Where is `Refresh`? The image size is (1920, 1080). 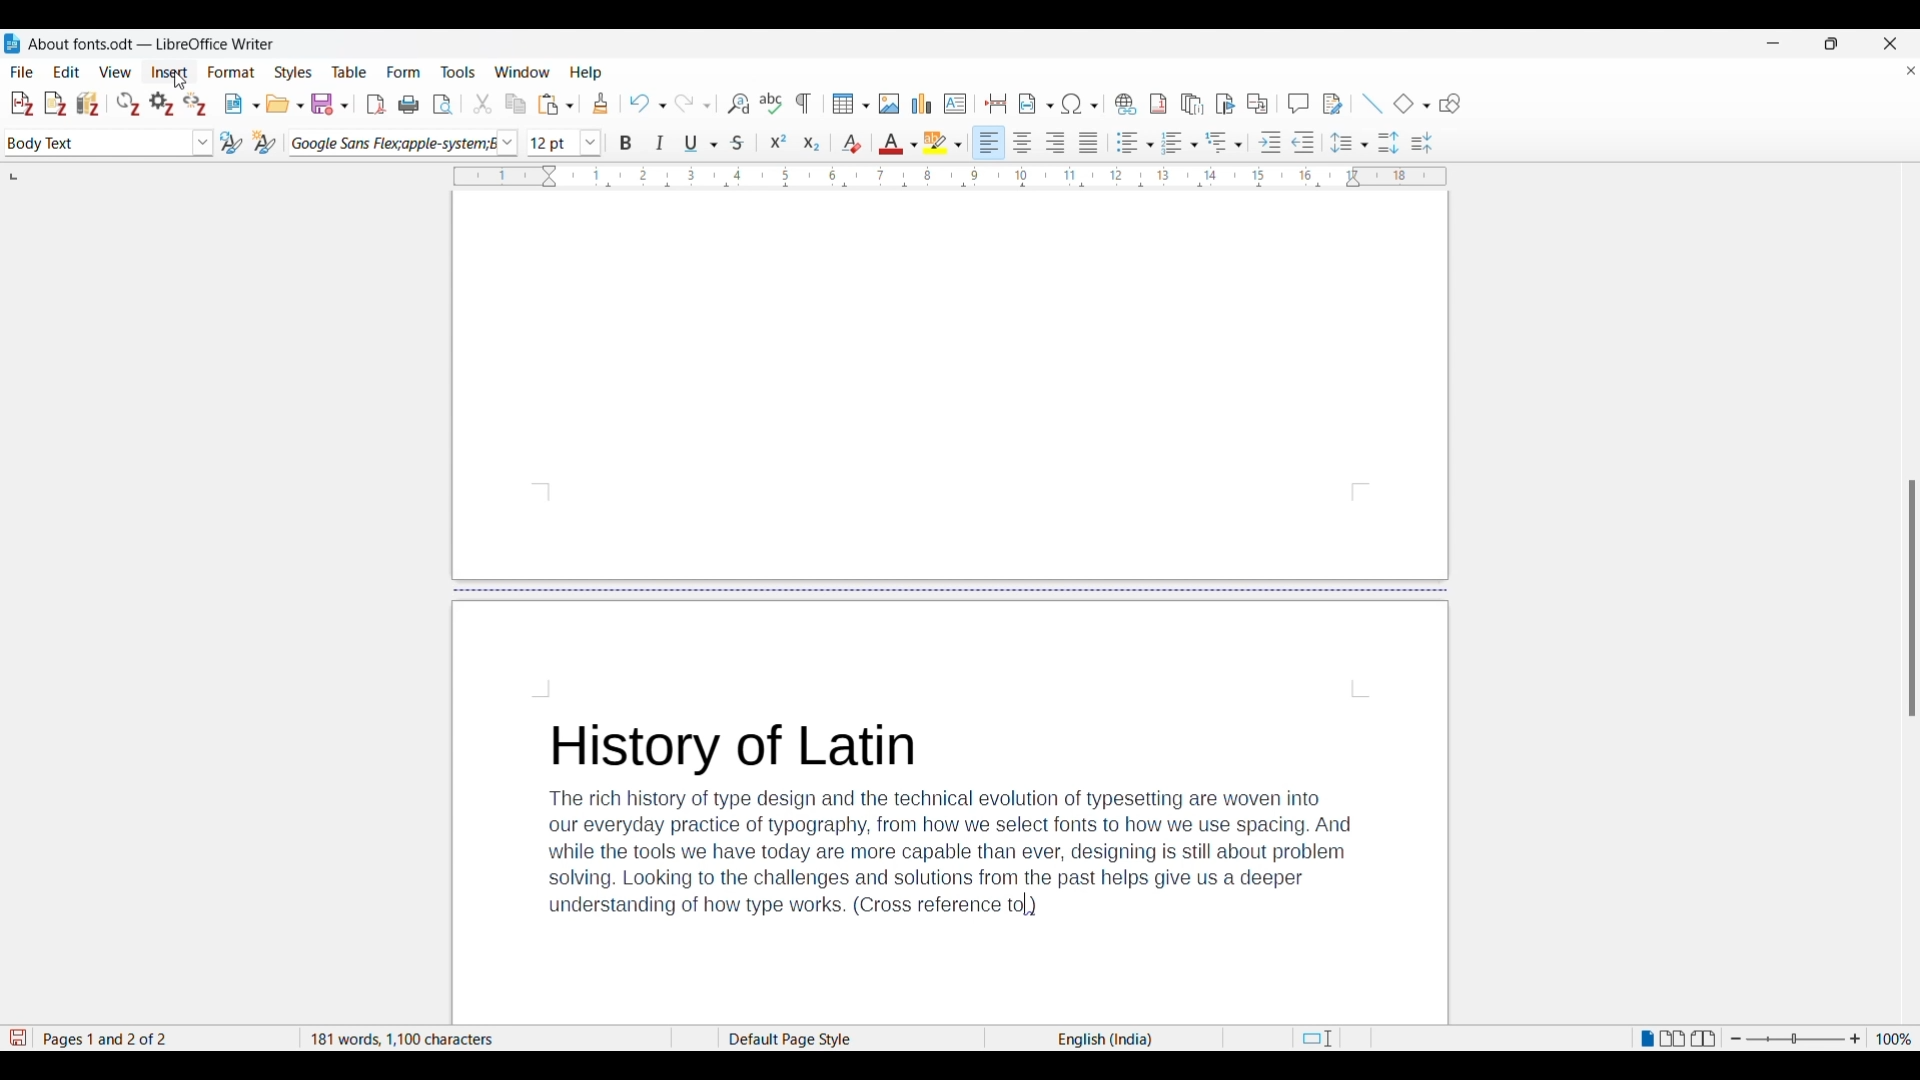
Refresh is located at coordinates (129, 104).